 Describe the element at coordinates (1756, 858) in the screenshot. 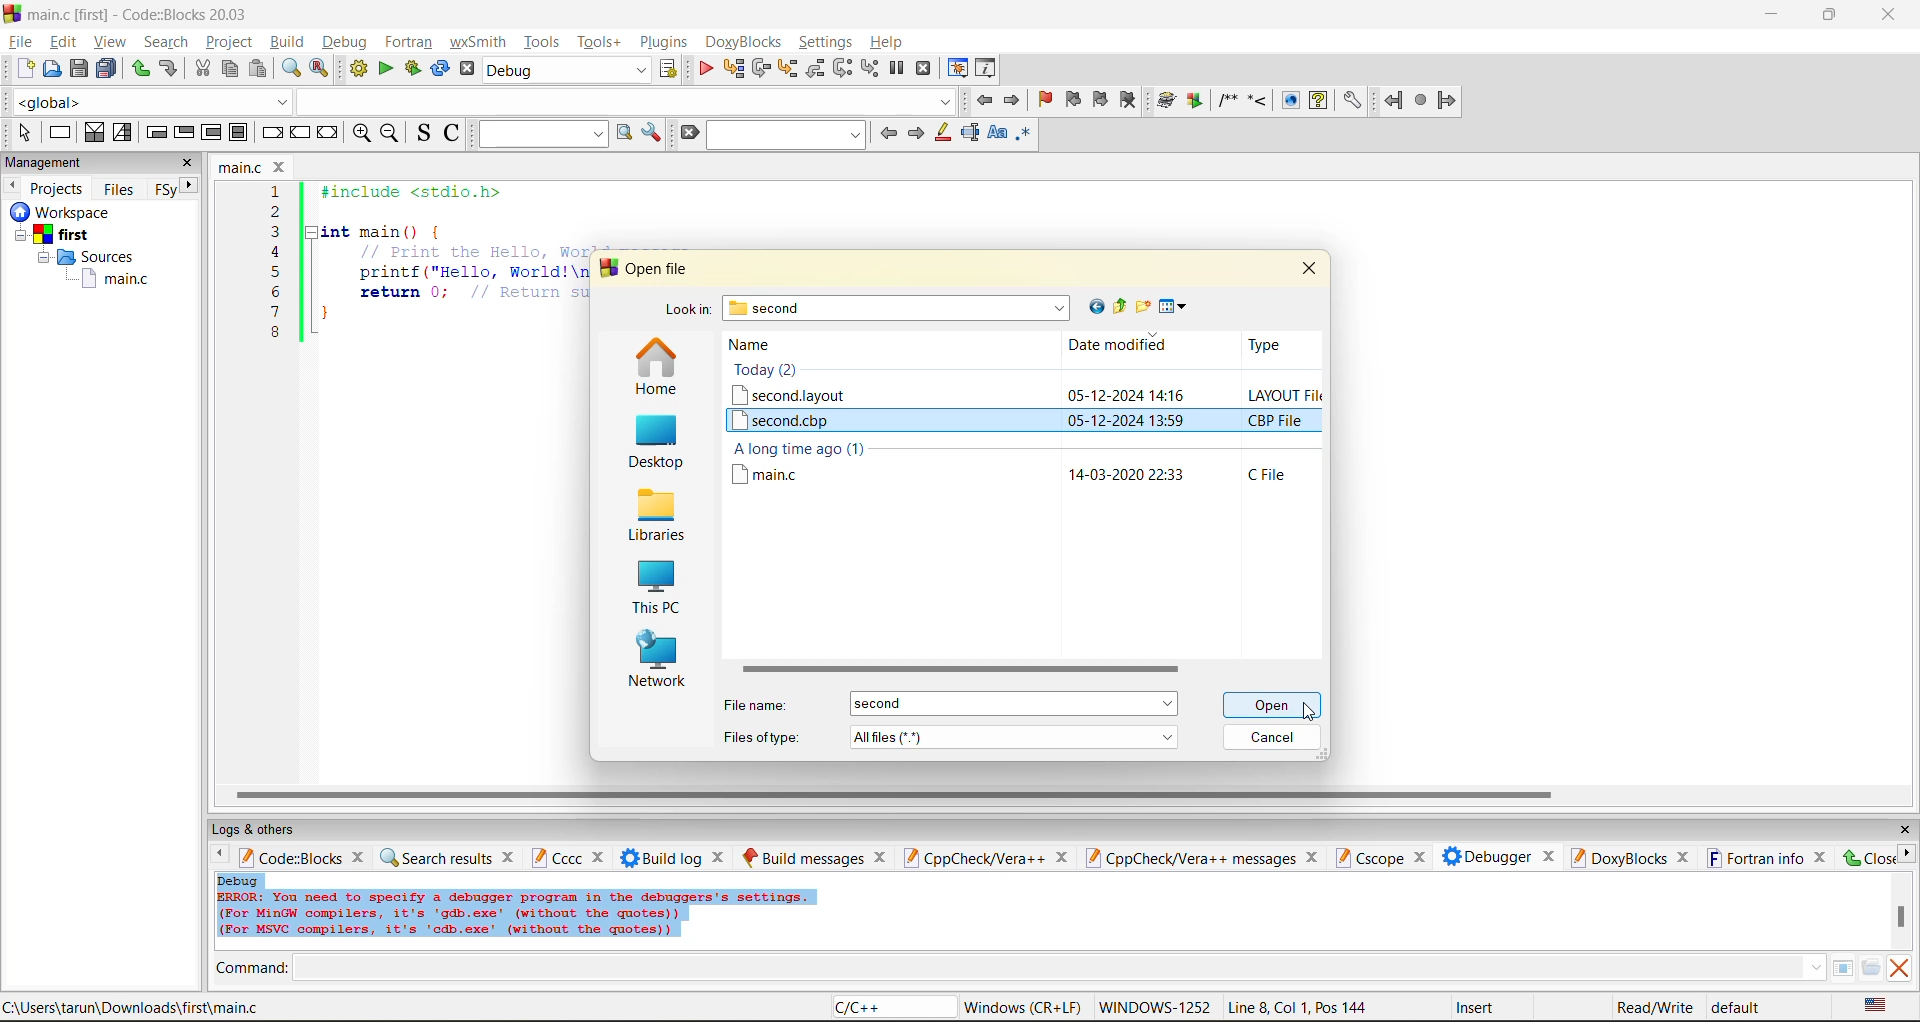

I see `fortran info` at that location.